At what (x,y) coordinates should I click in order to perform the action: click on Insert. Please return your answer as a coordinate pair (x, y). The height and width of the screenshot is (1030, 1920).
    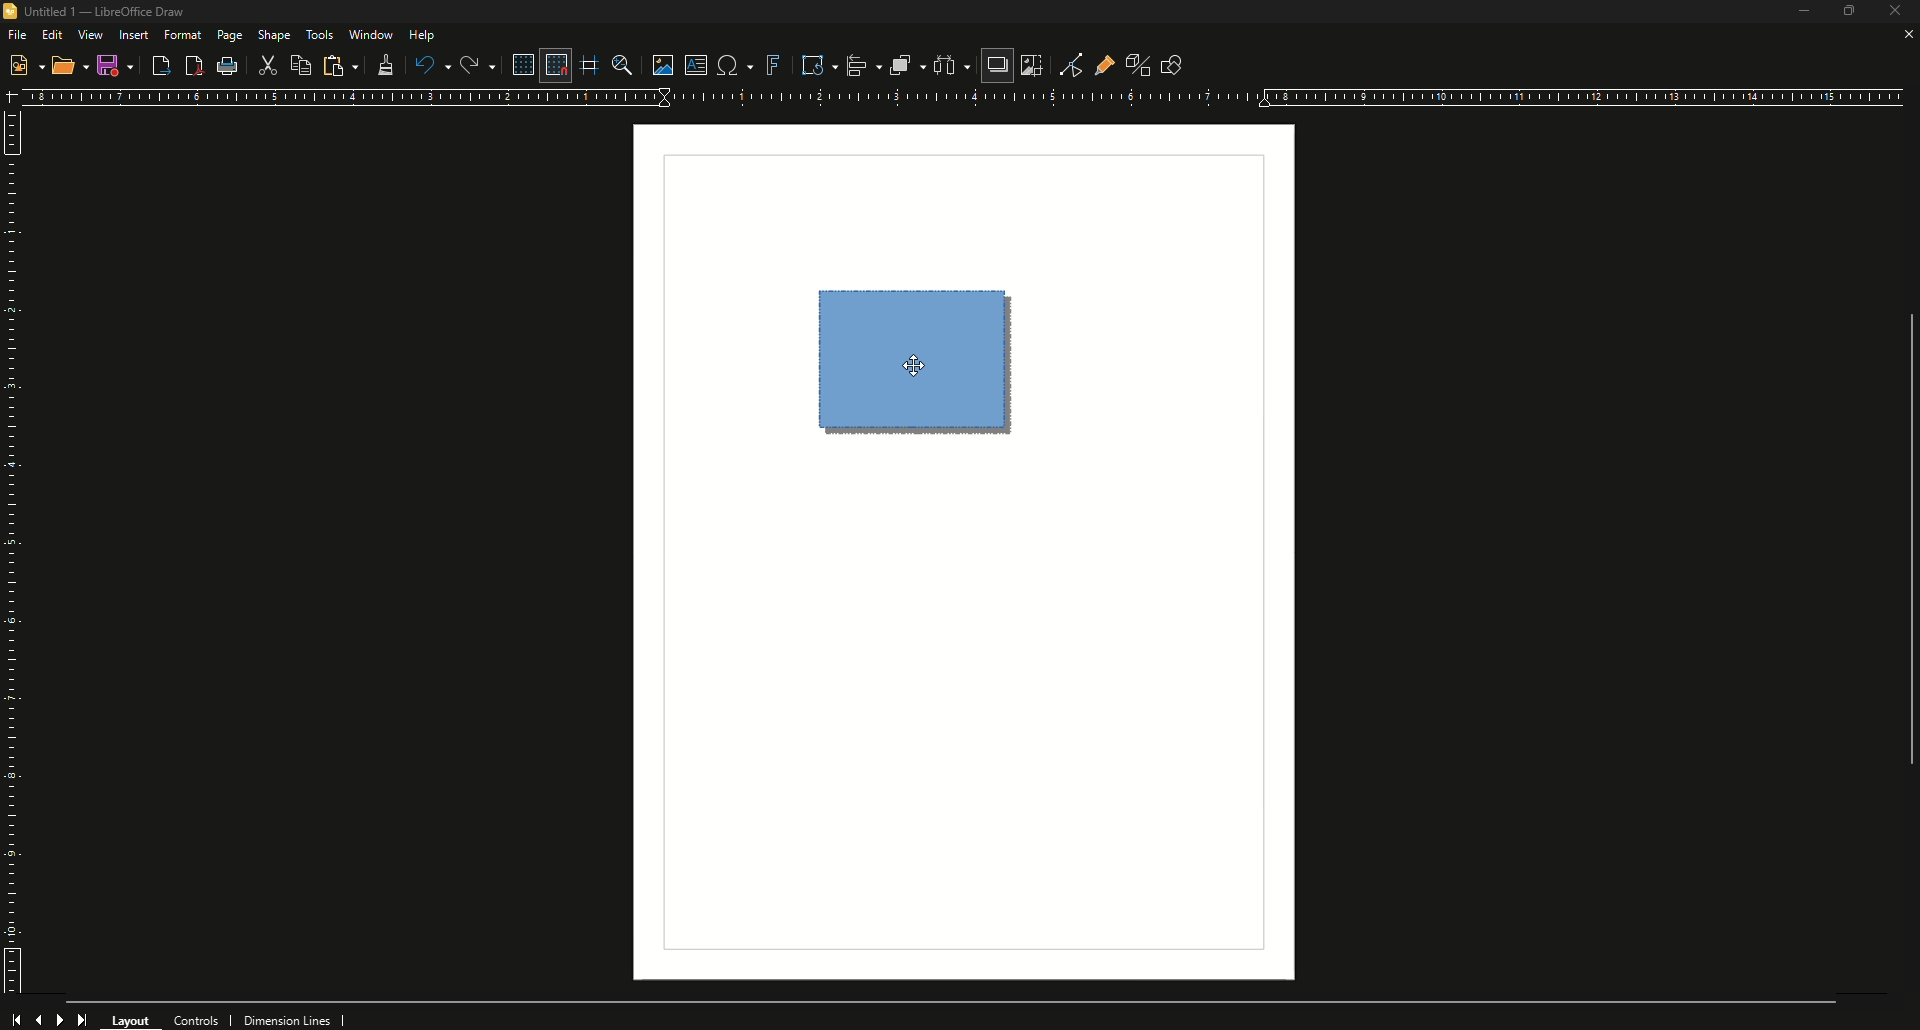
    Looking at the image, I should click on (133, 35).